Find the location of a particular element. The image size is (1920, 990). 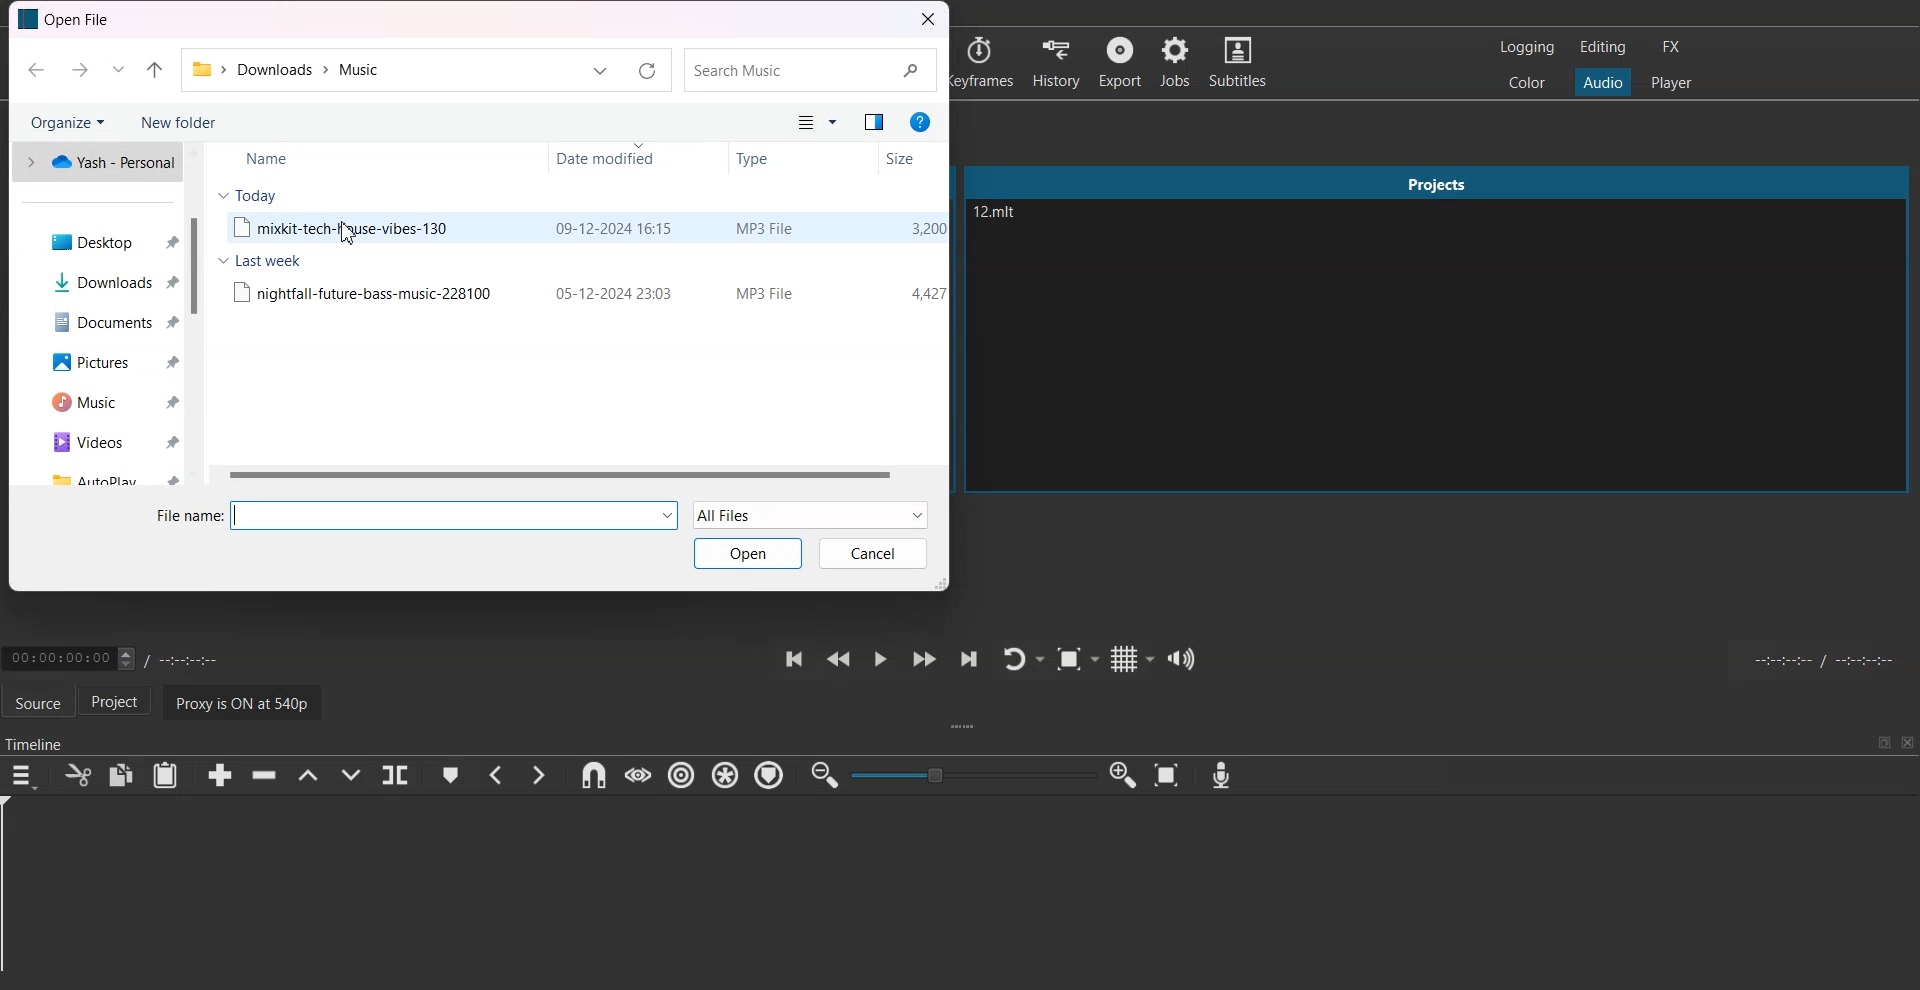

Scrub while dragging is located at coordinates (637, 775).